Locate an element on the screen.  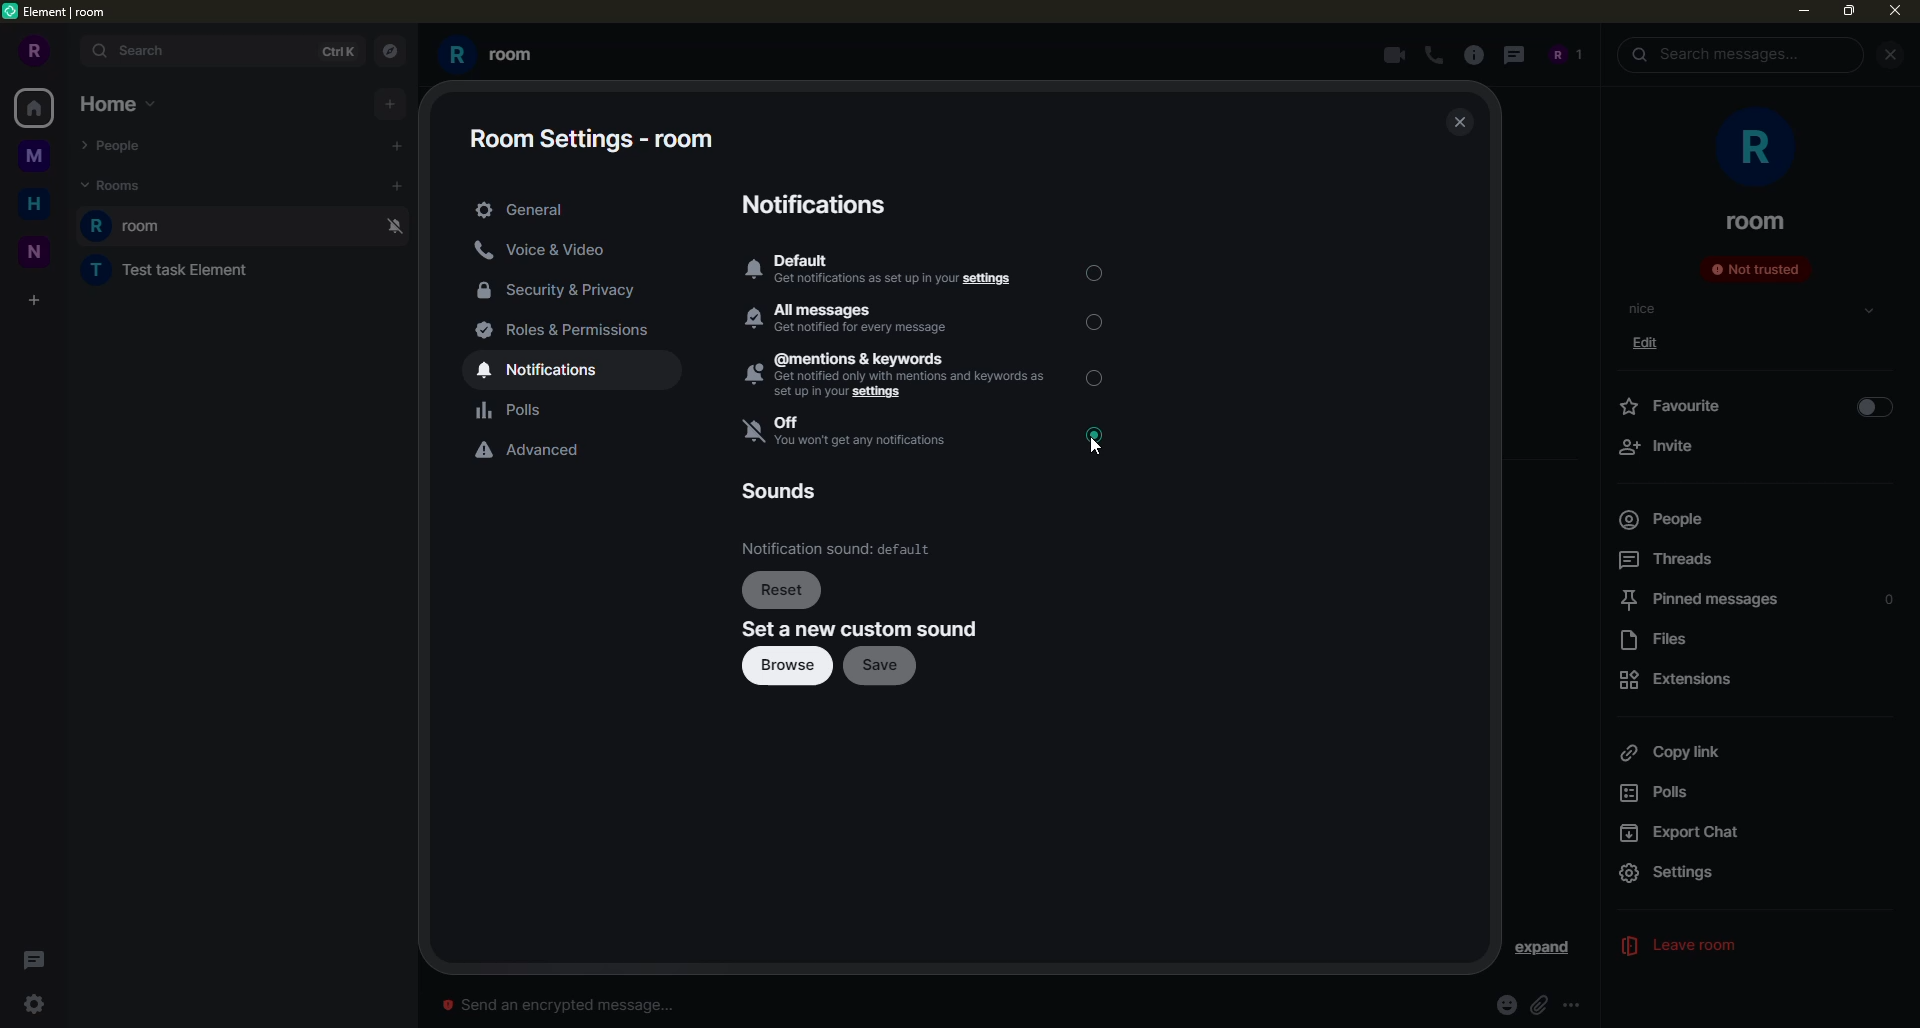
export chat is located at coordinates (1685, 834).